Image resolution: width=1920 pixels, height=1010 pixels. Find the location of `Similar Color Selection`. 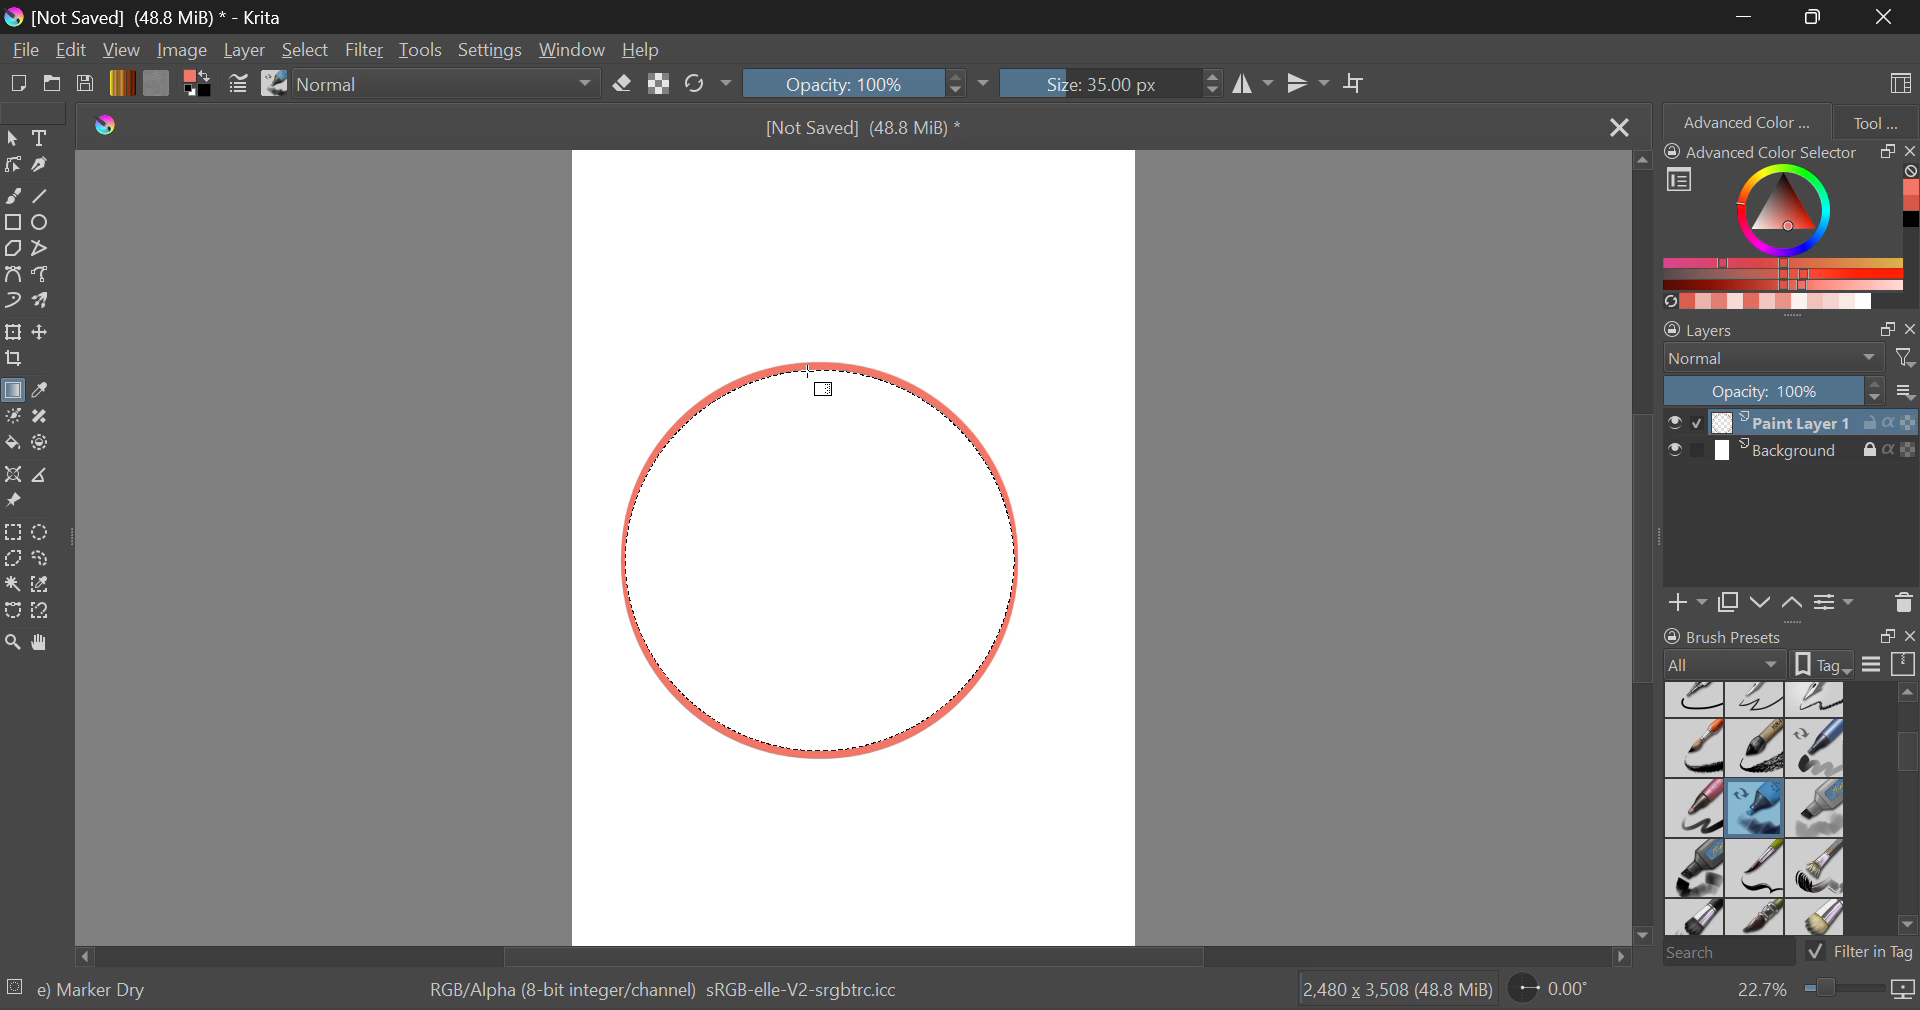

Similar Color Selection is located at coordinates (47, 586).